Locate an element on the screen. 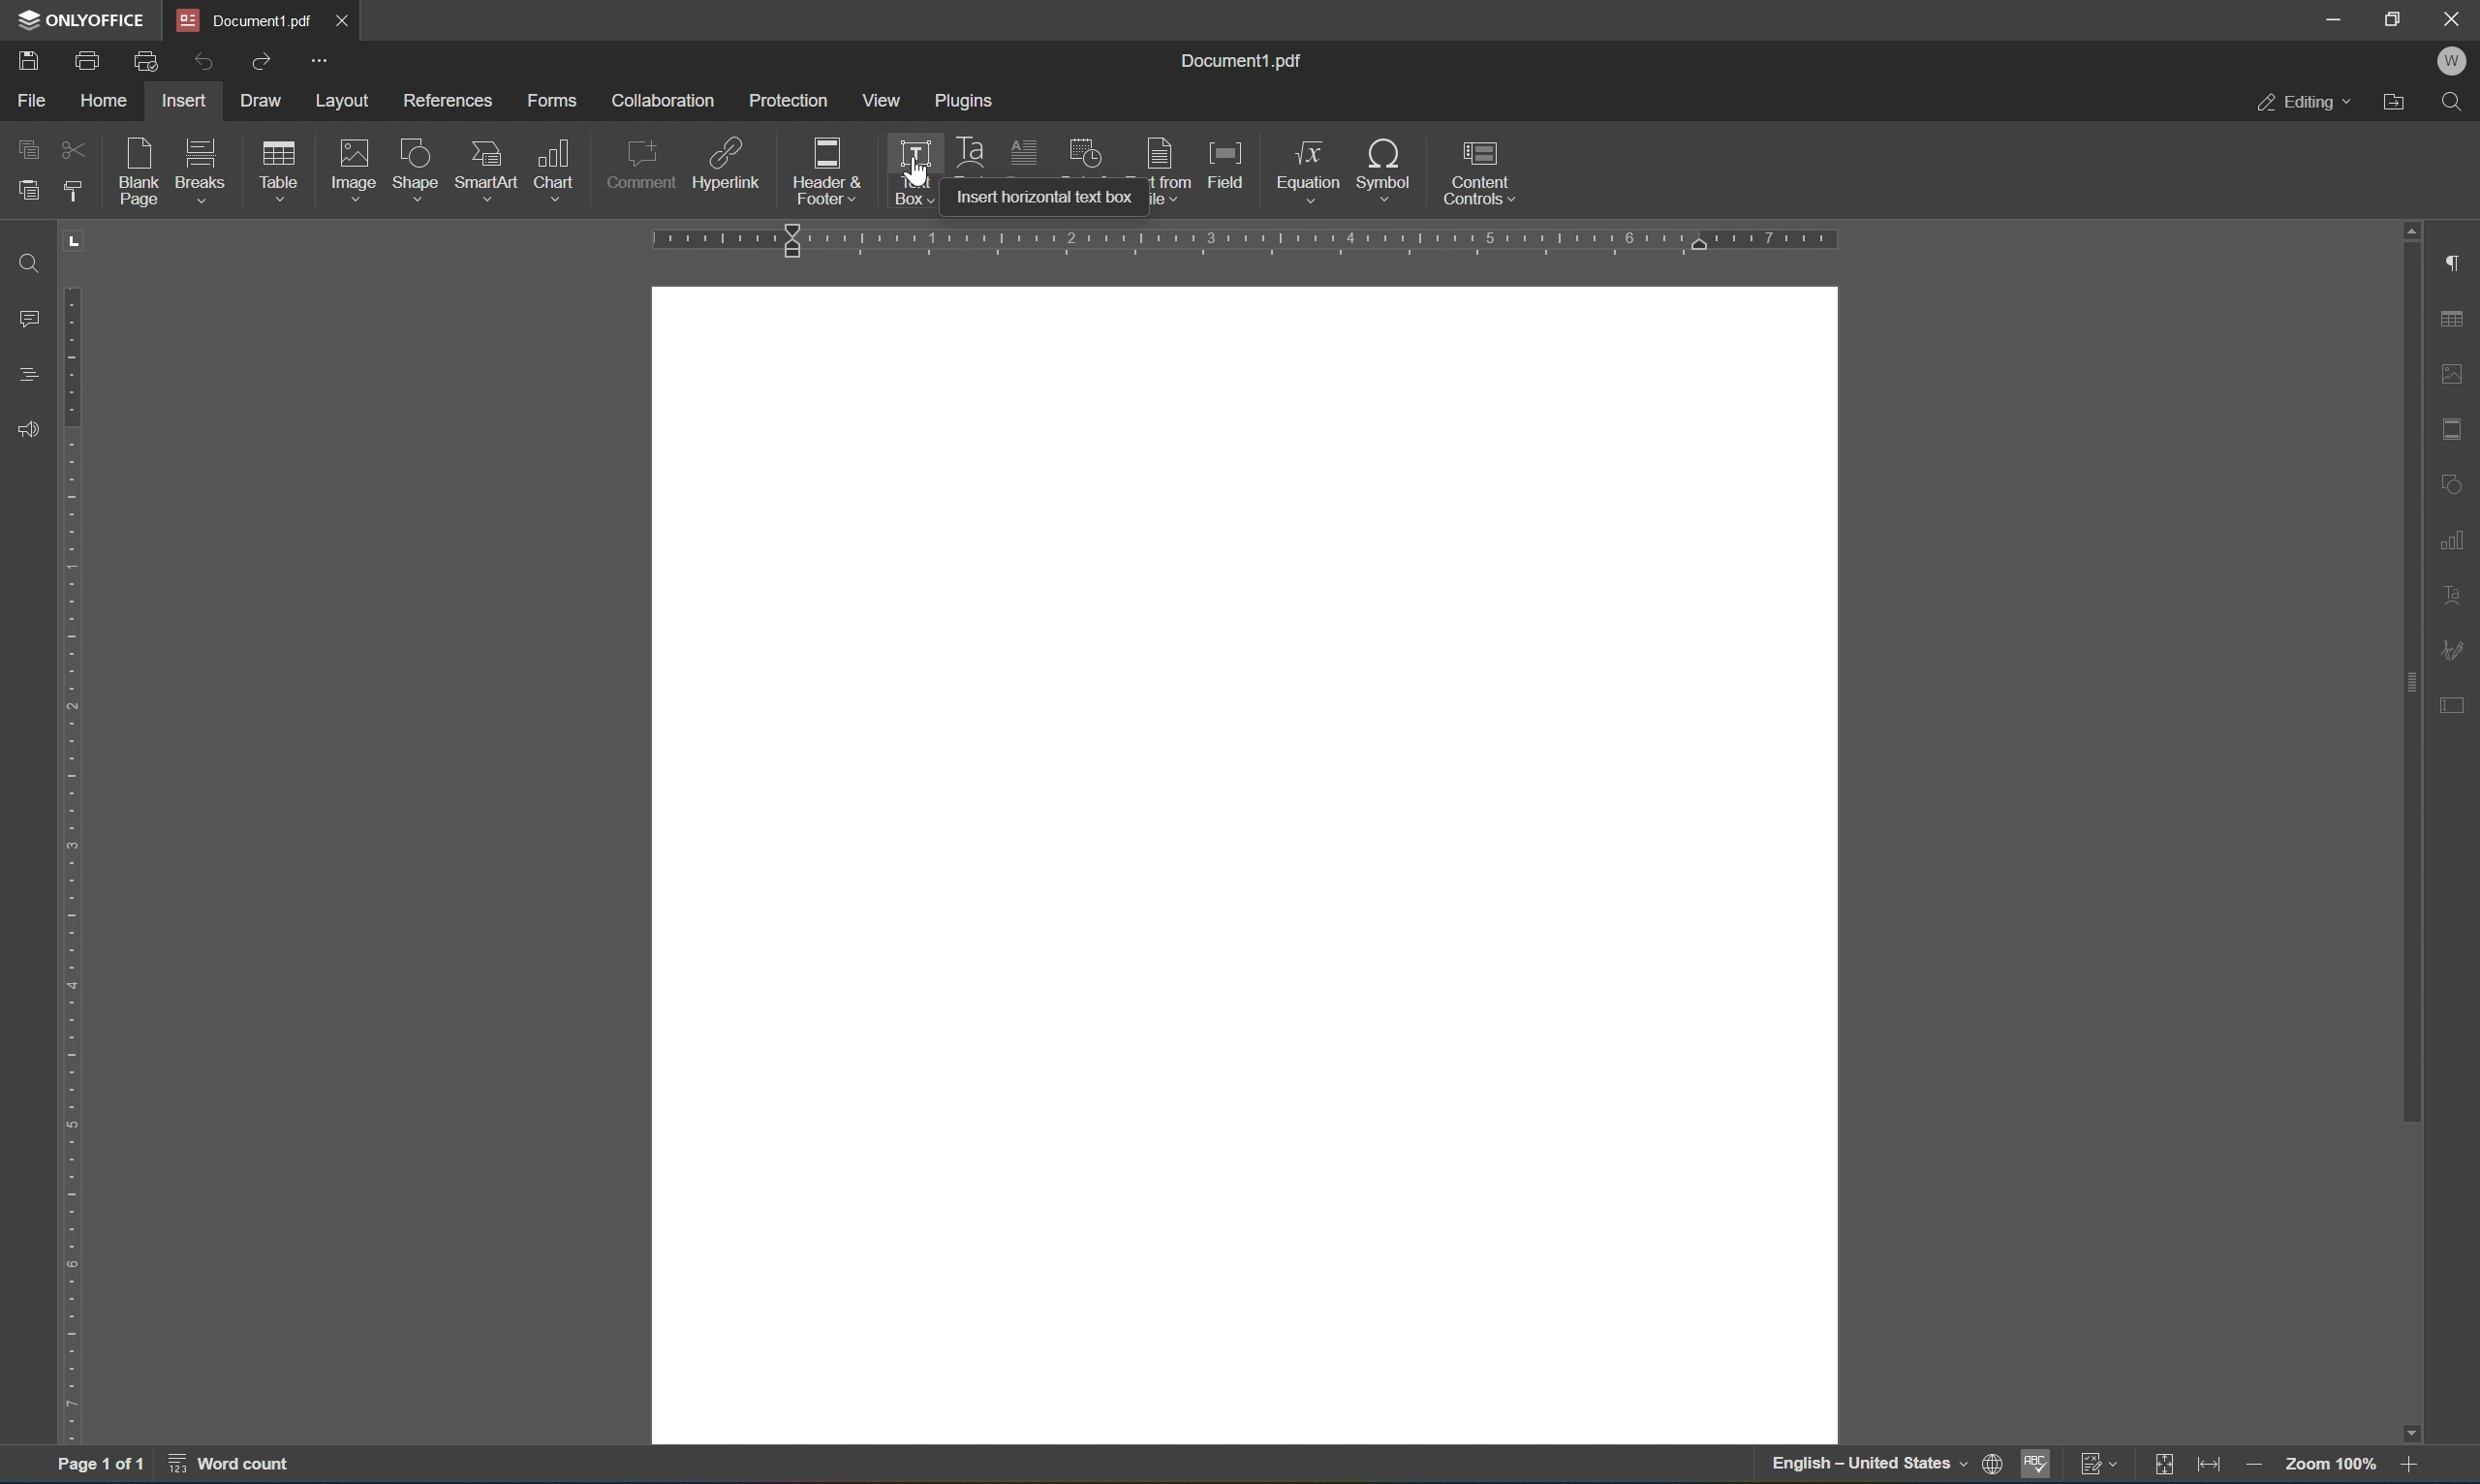 The image size is (2480, 1484). collaboration is located at coordinates (666, 101).